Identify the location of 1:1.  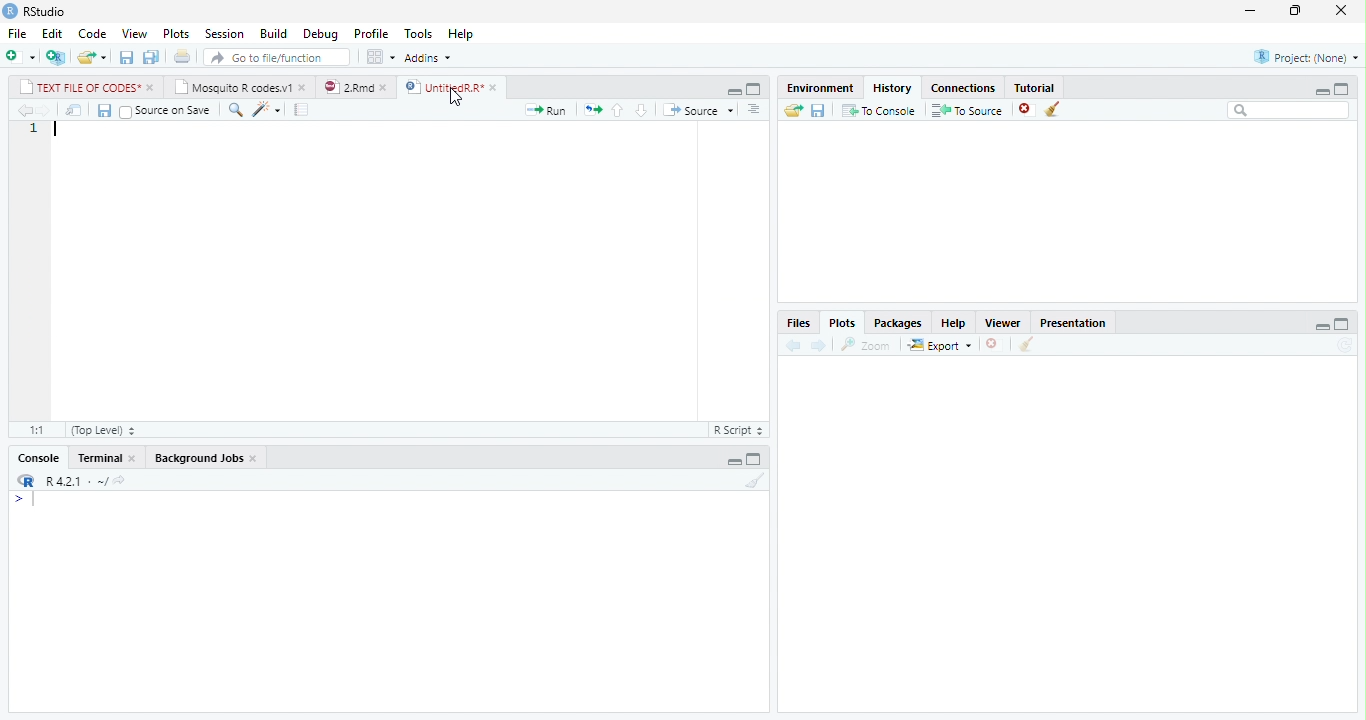
(36, 430).